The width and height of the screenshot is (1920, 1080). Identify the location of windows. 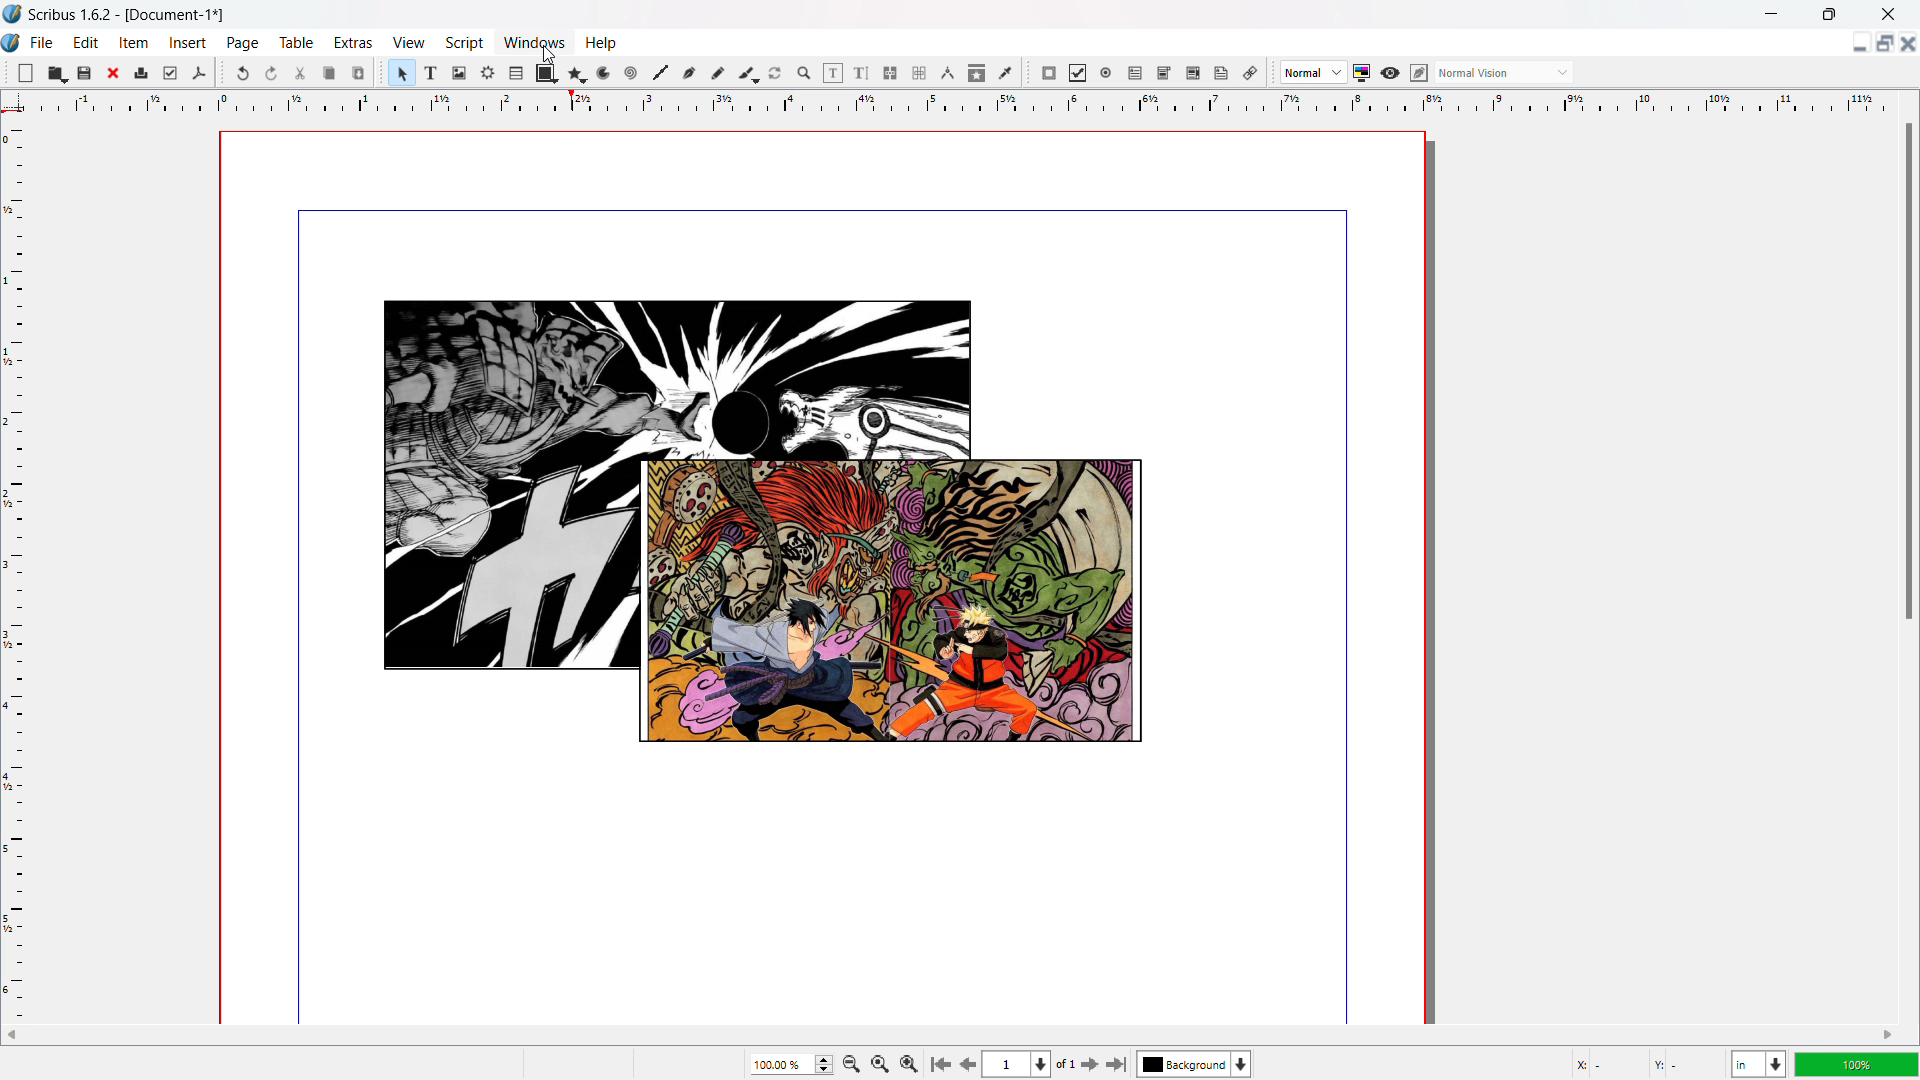
(532, 42).